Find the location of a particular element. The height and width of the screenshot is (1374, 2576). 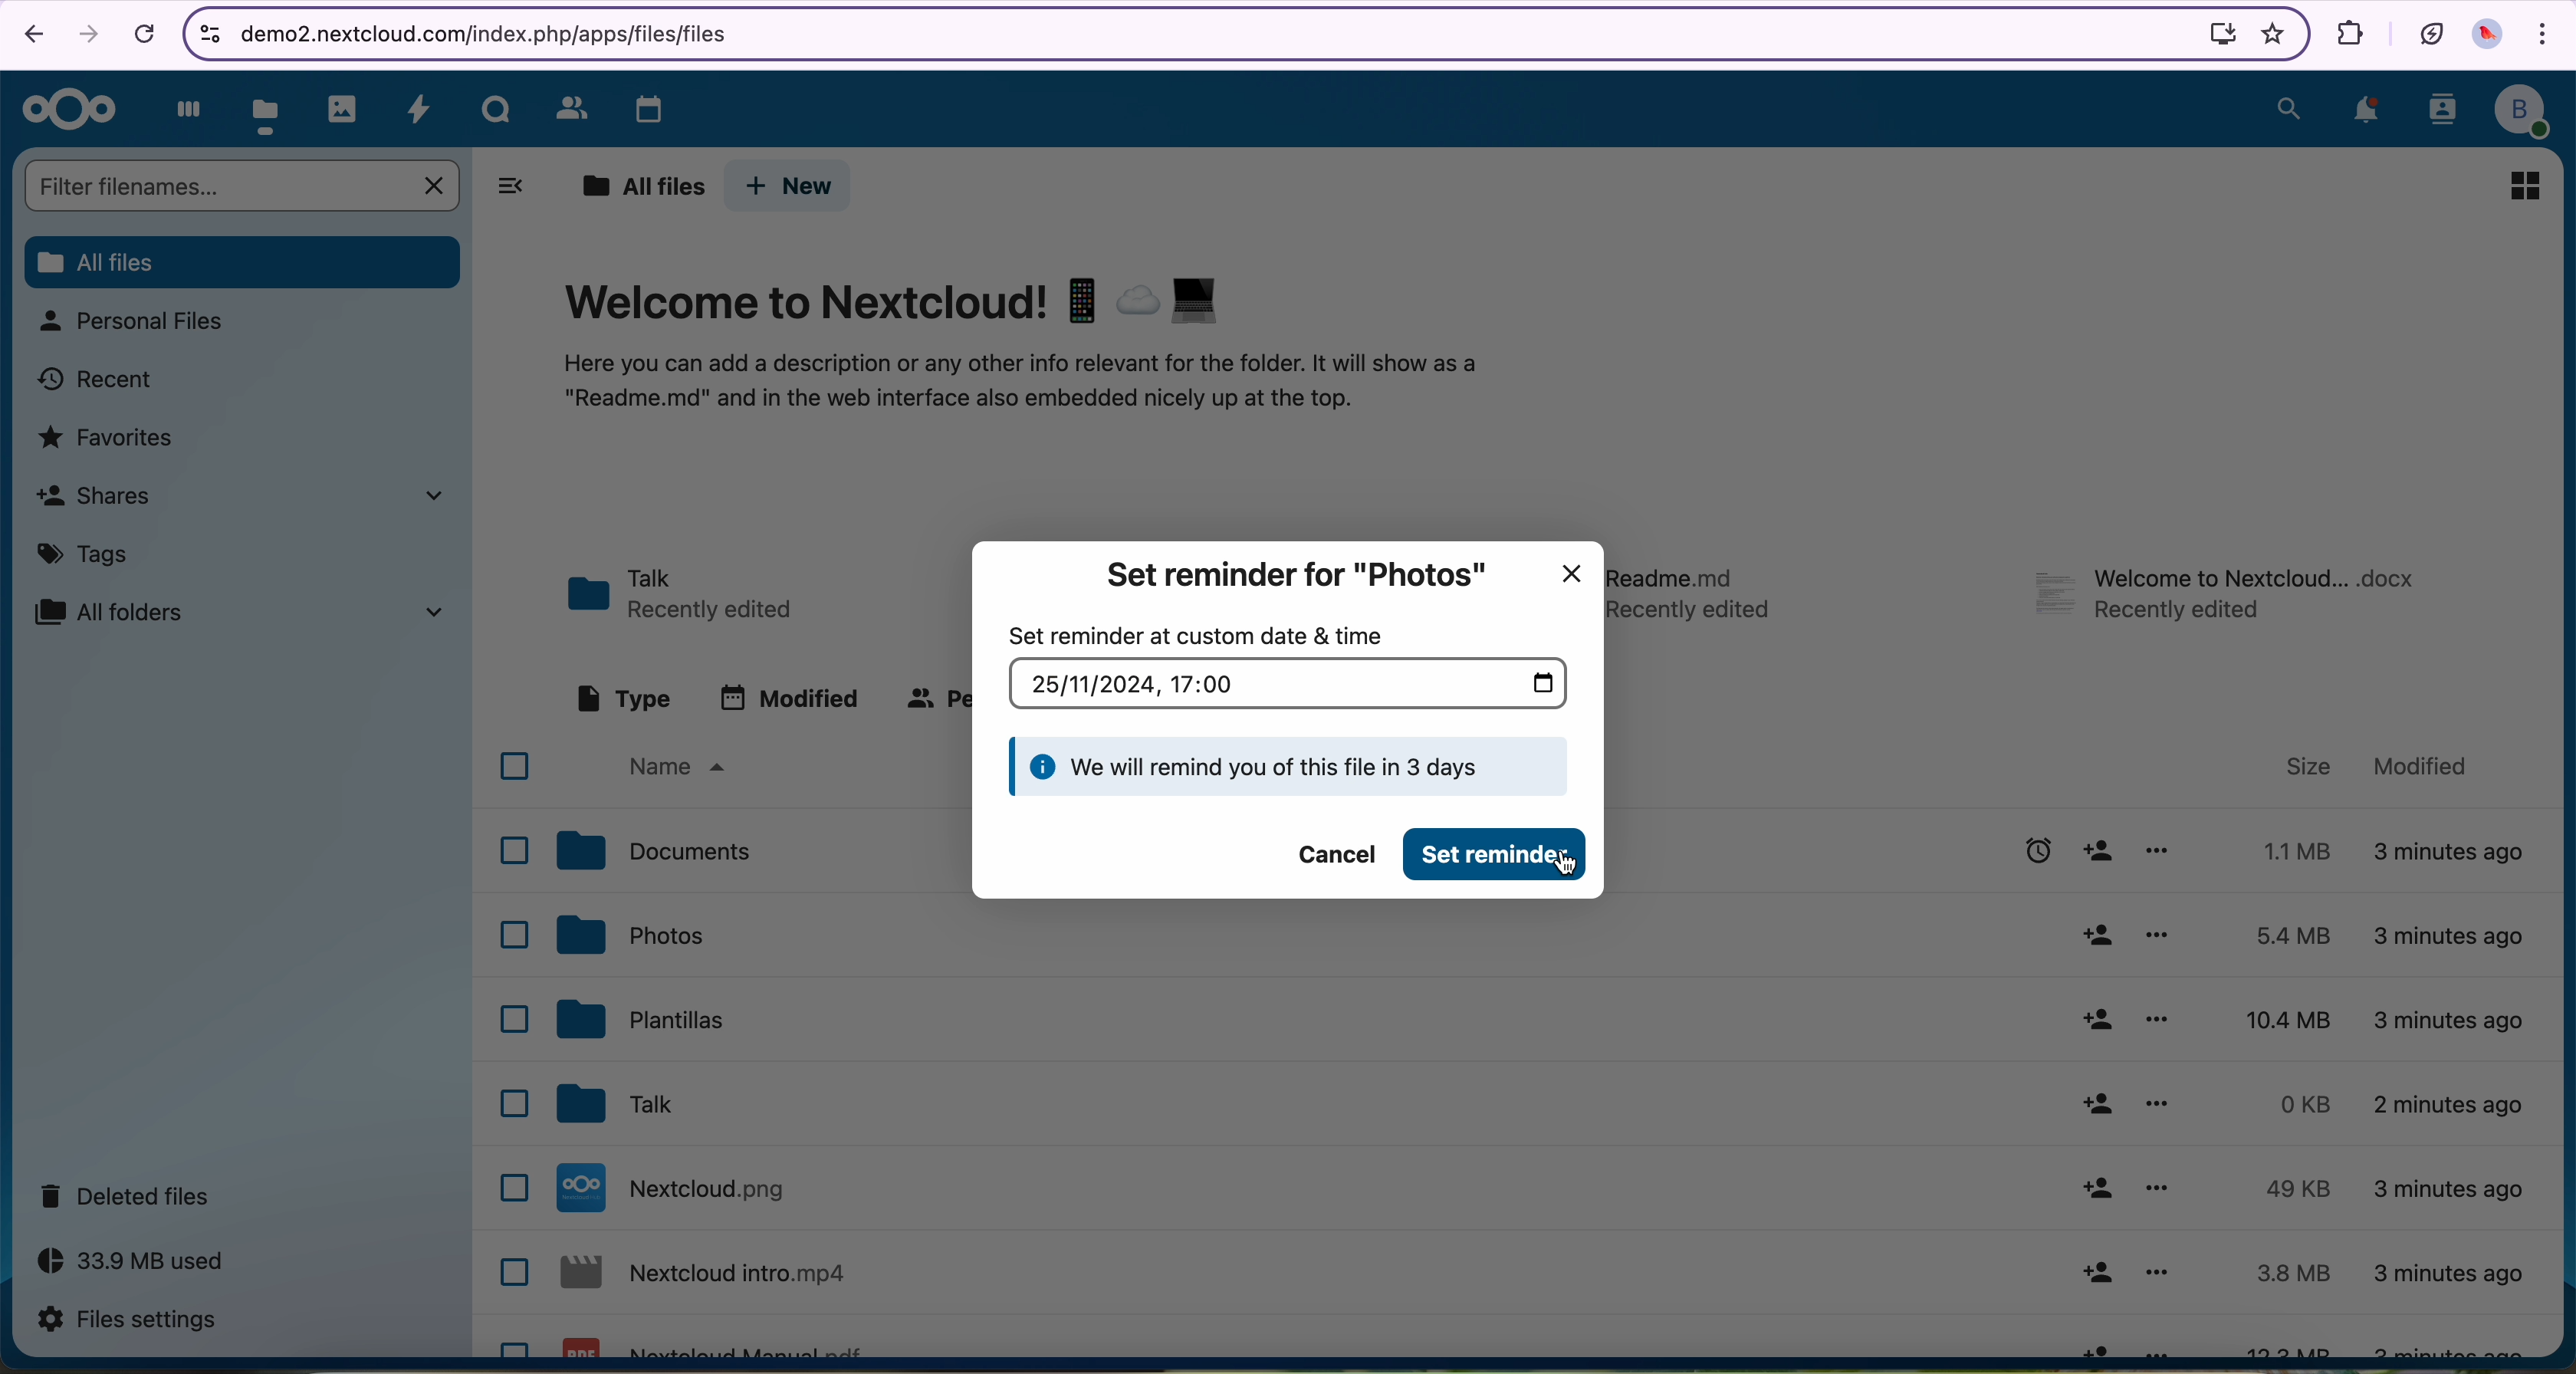

Nextcloud pdf is located at coordinates (721, 1344).